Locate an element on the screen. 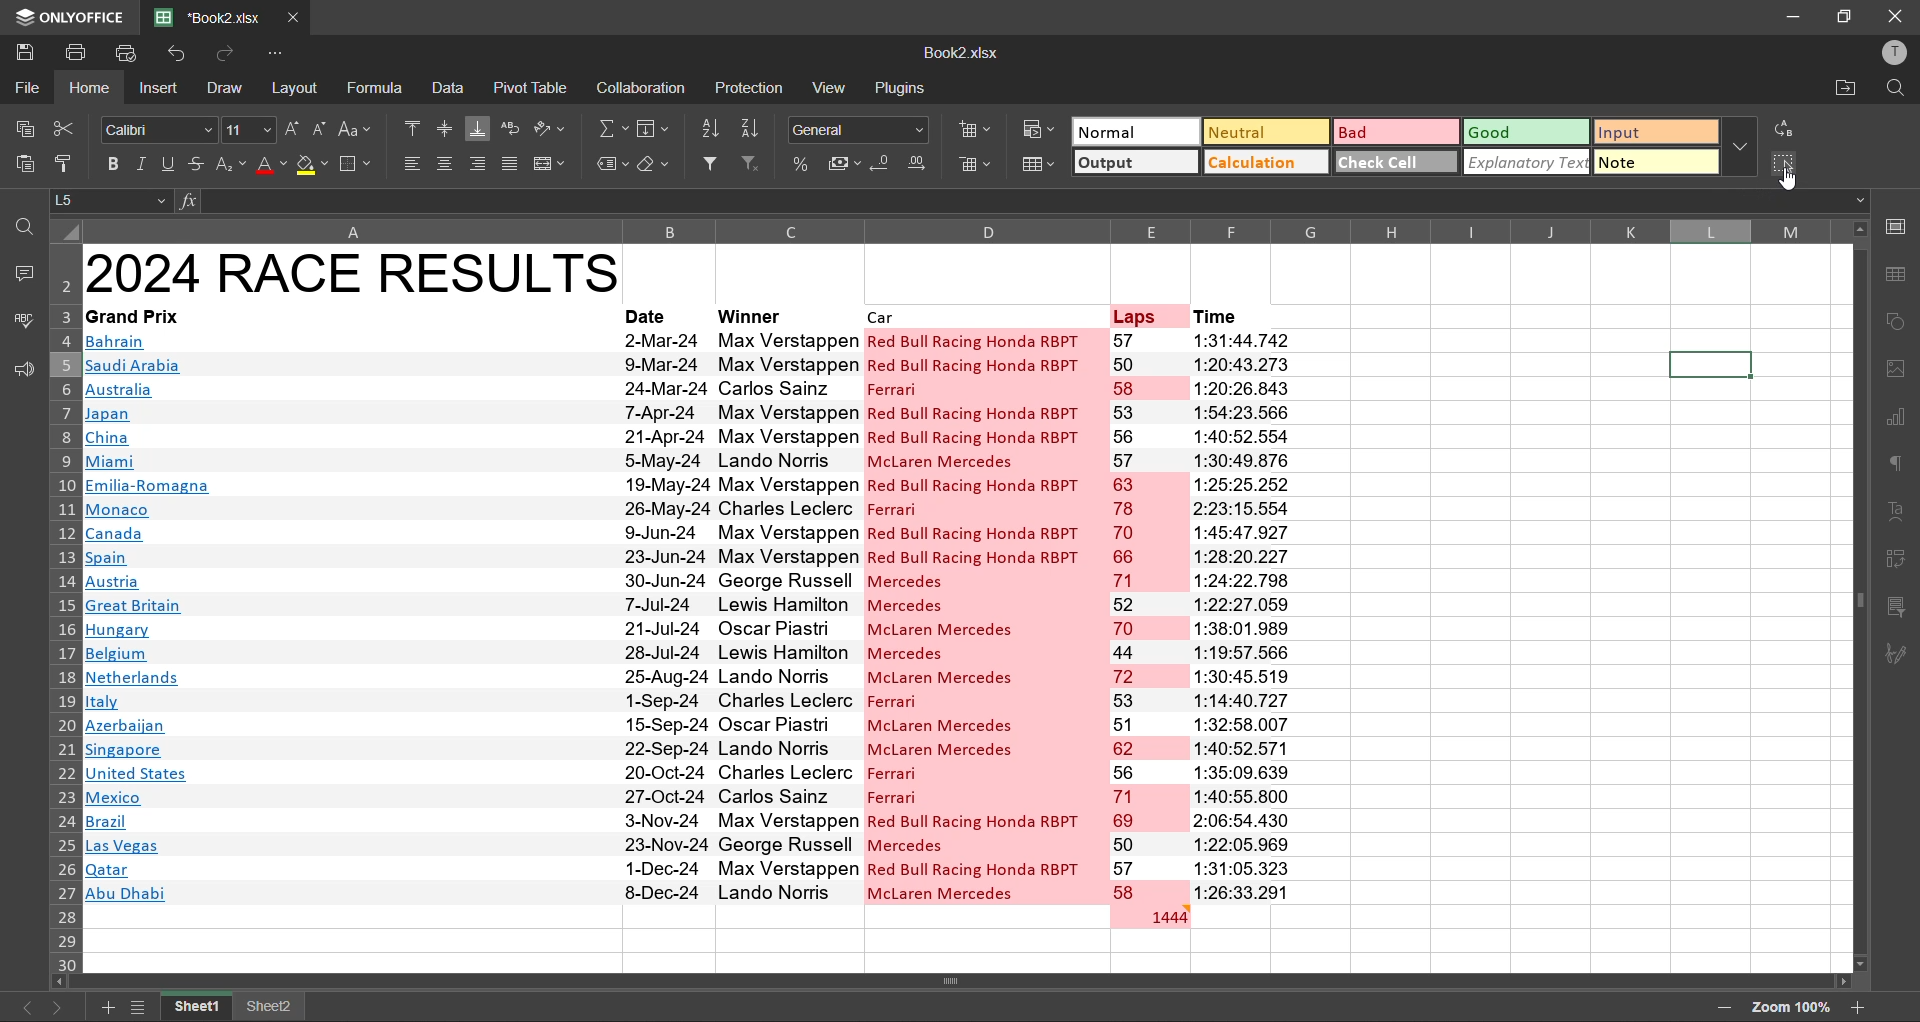 The image size is (1920, 1022). sheet list is located at coordinates (145, 1007).